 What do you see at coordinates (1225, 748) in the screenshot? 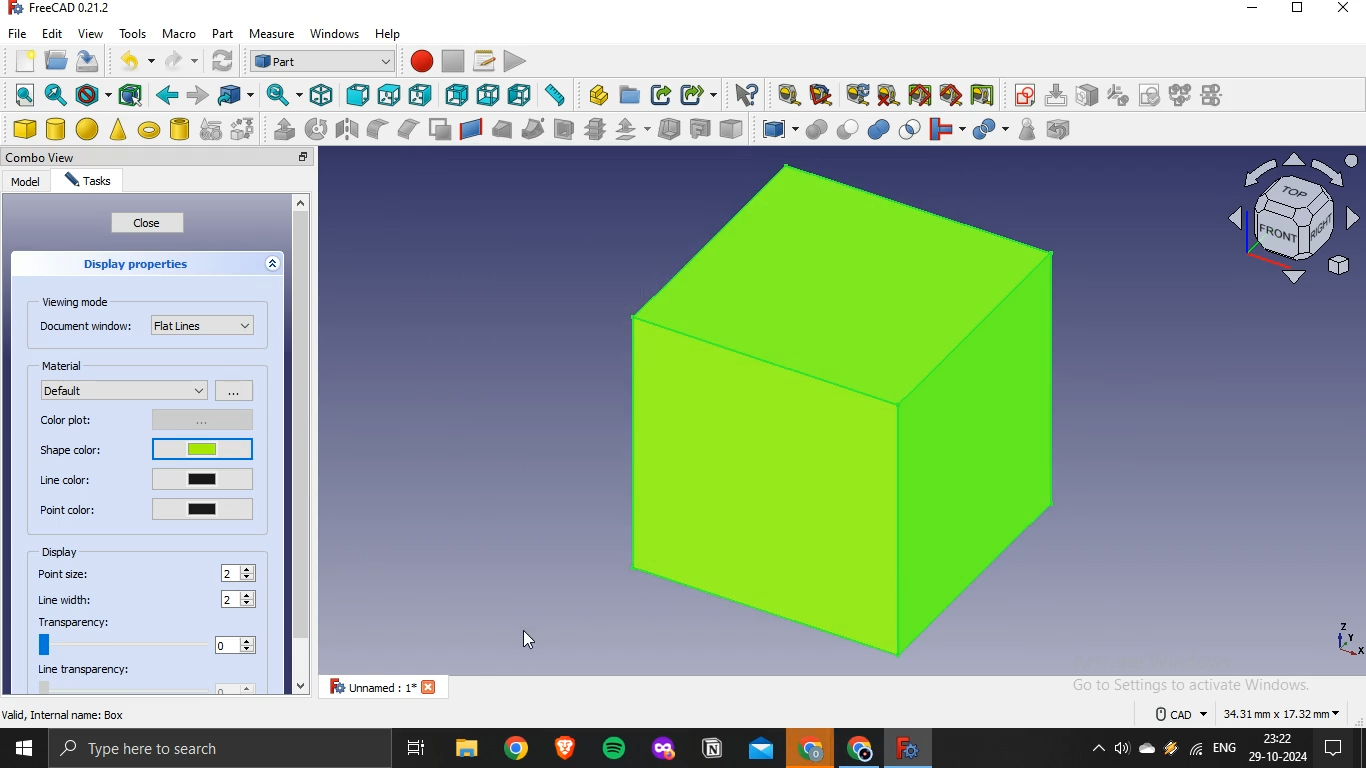
I see `english` at bounding box center [1225, 748].